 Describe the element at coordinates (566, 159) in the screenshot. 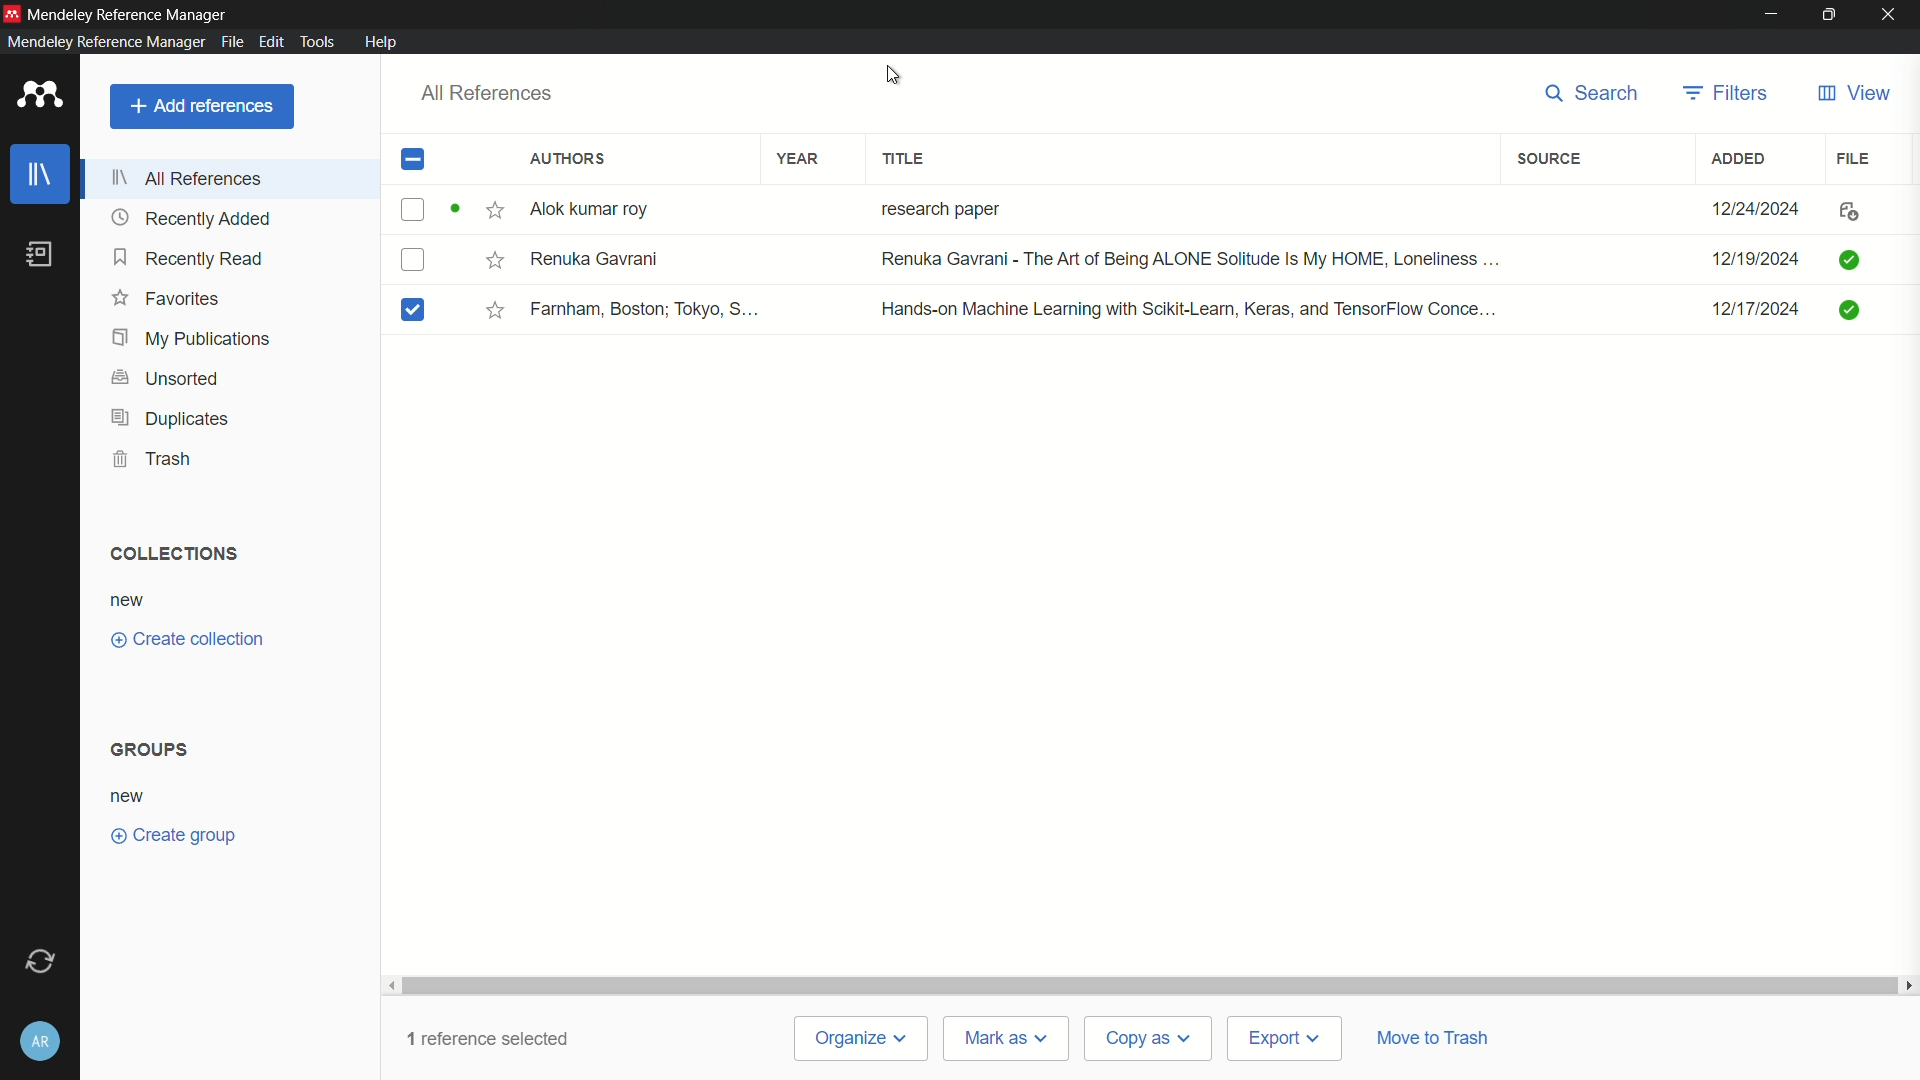

I see `authors` at that location.